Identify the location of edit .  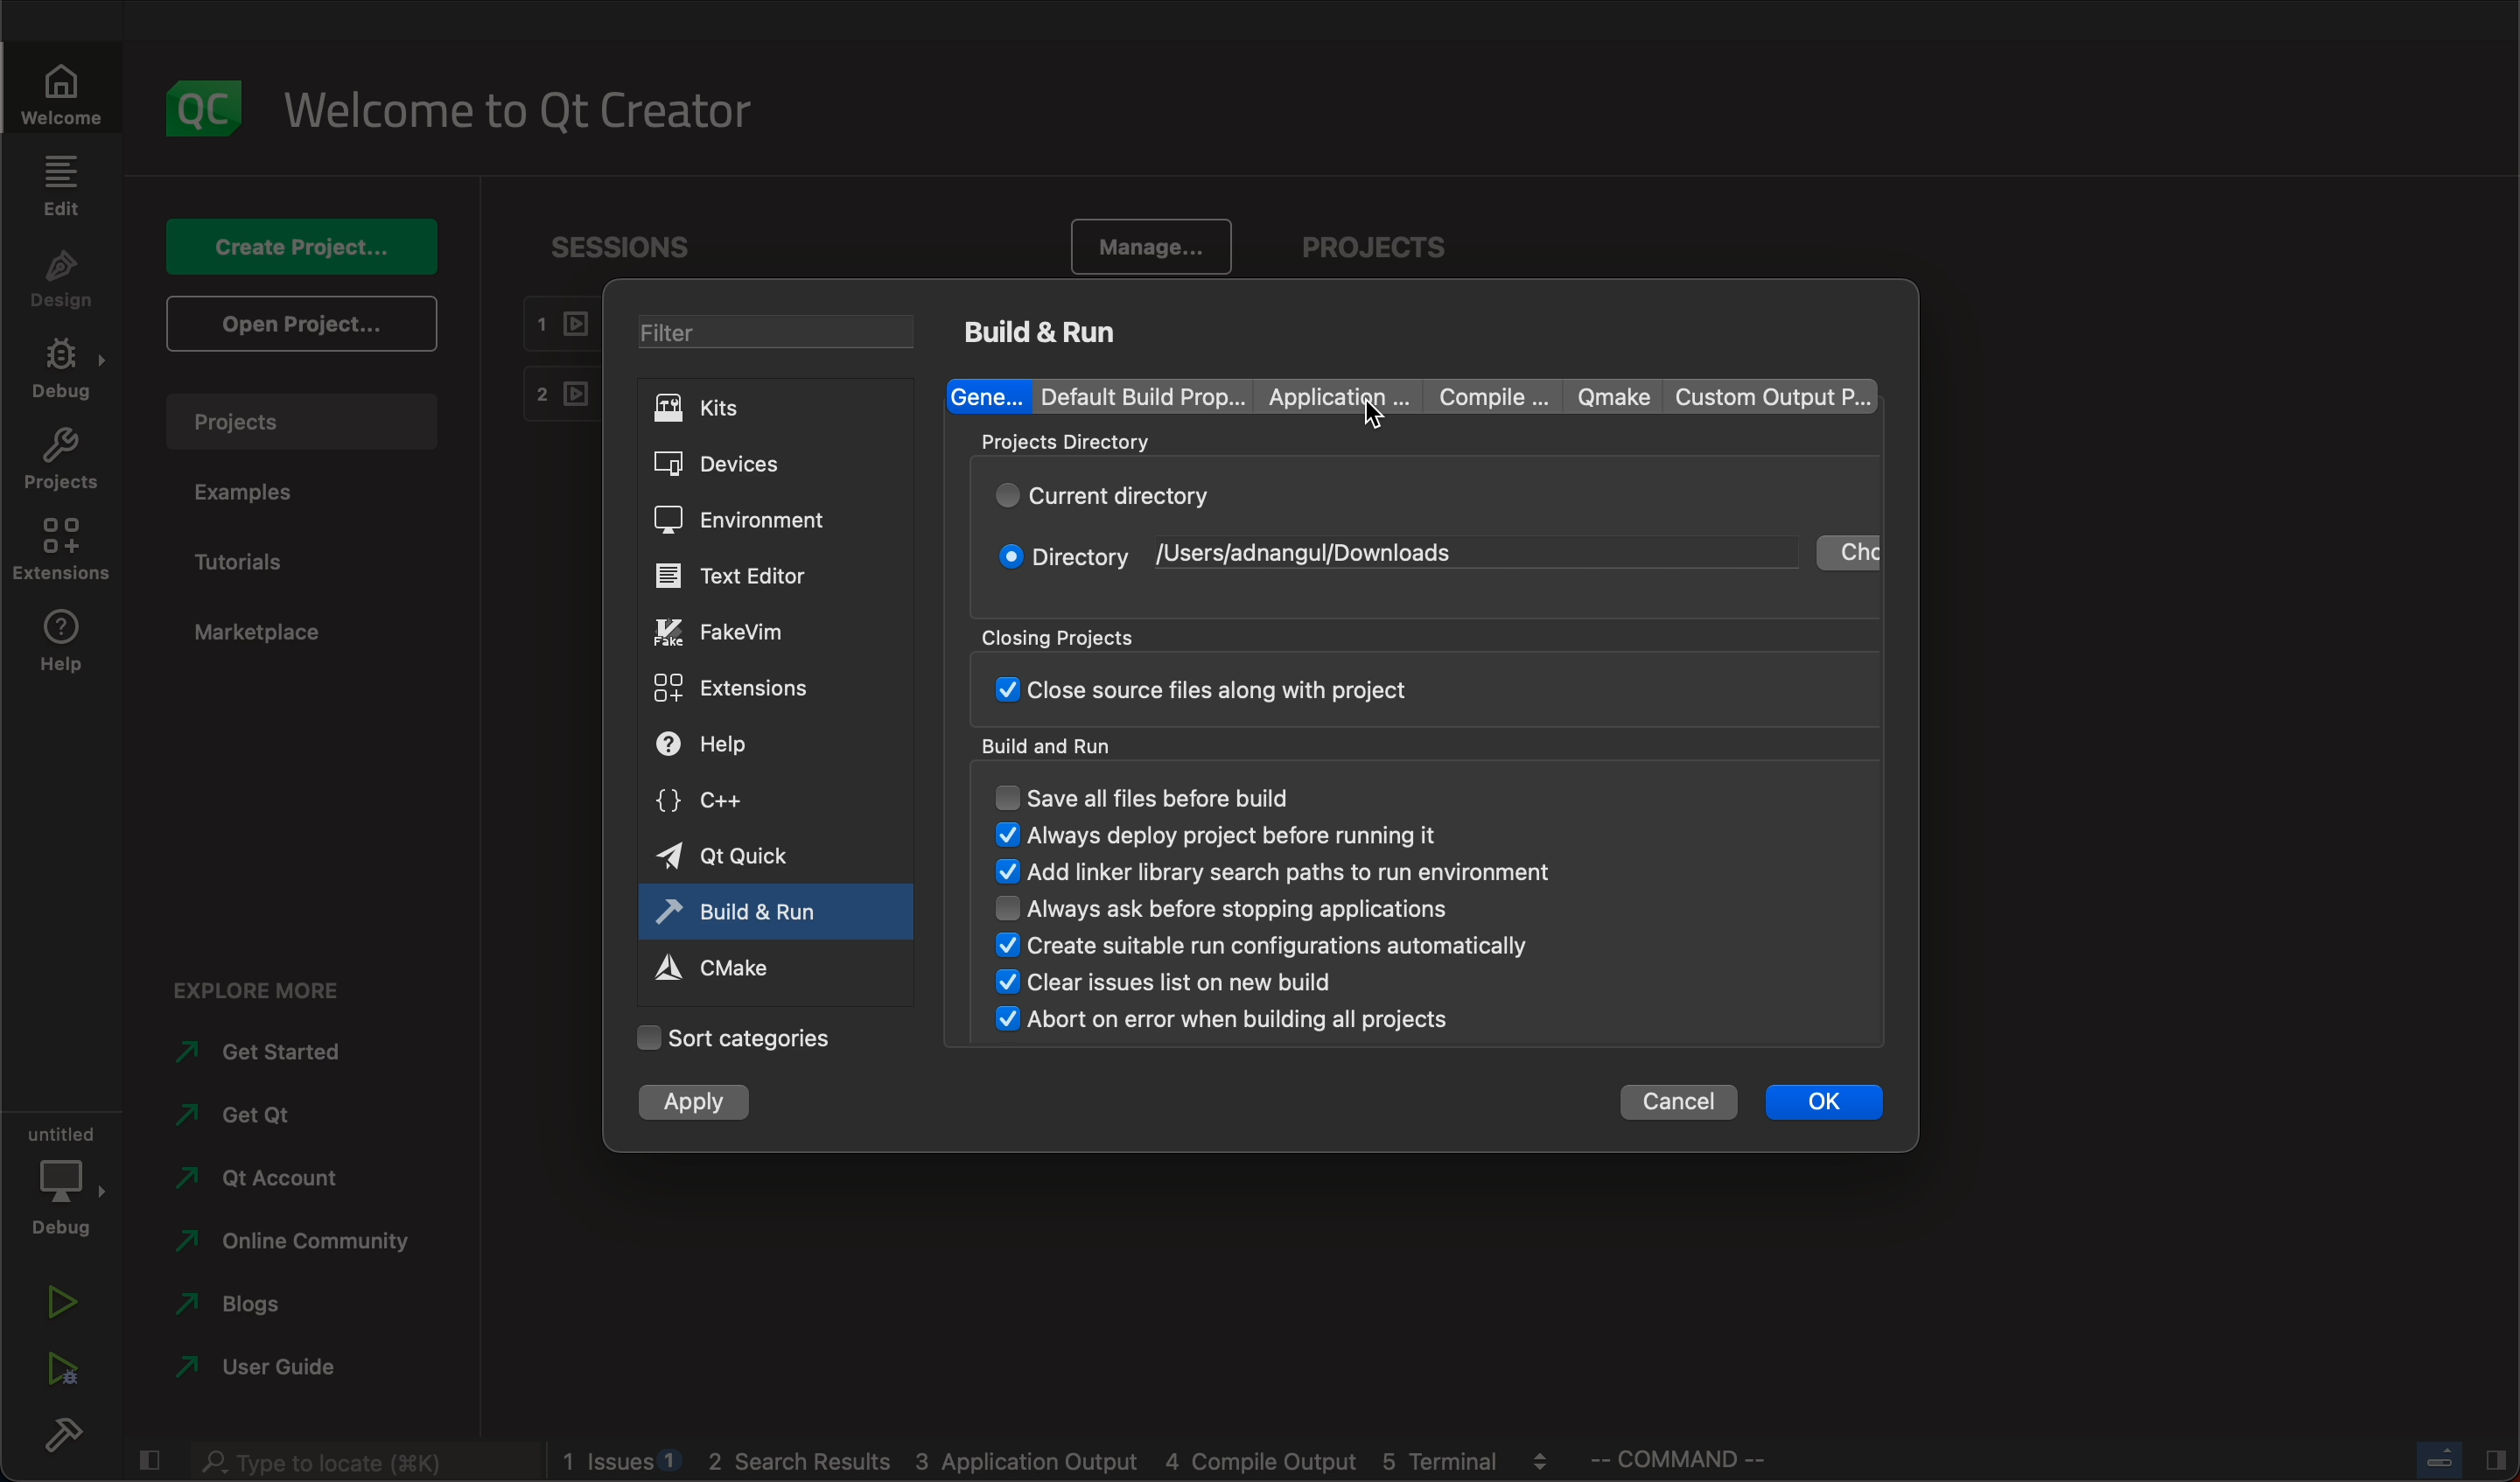
(64, 183).